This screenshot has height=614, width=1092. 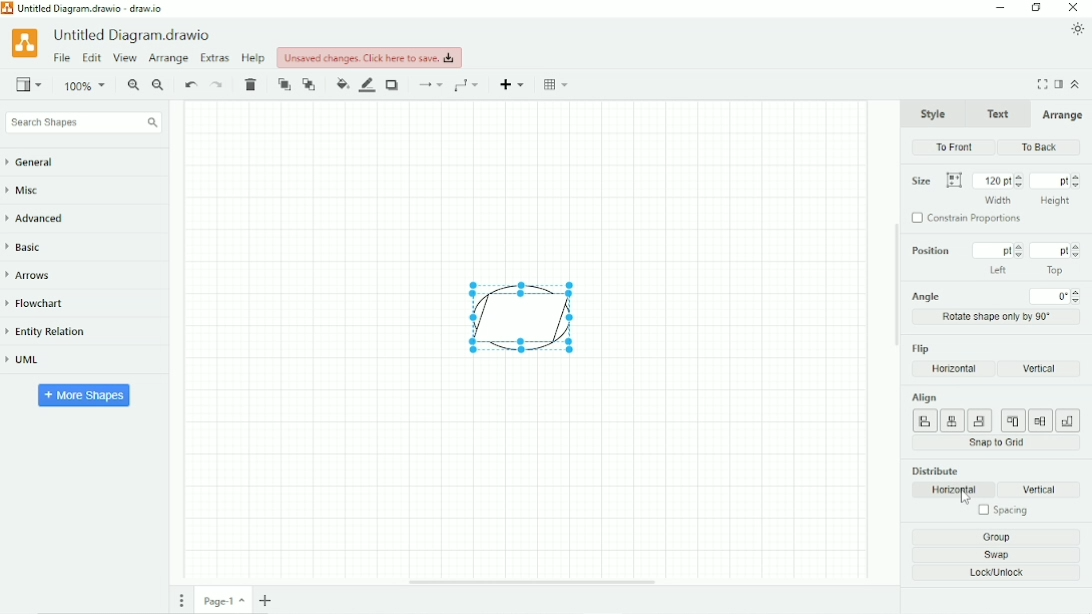 I want to click on Table, so click(x=558, y=84).